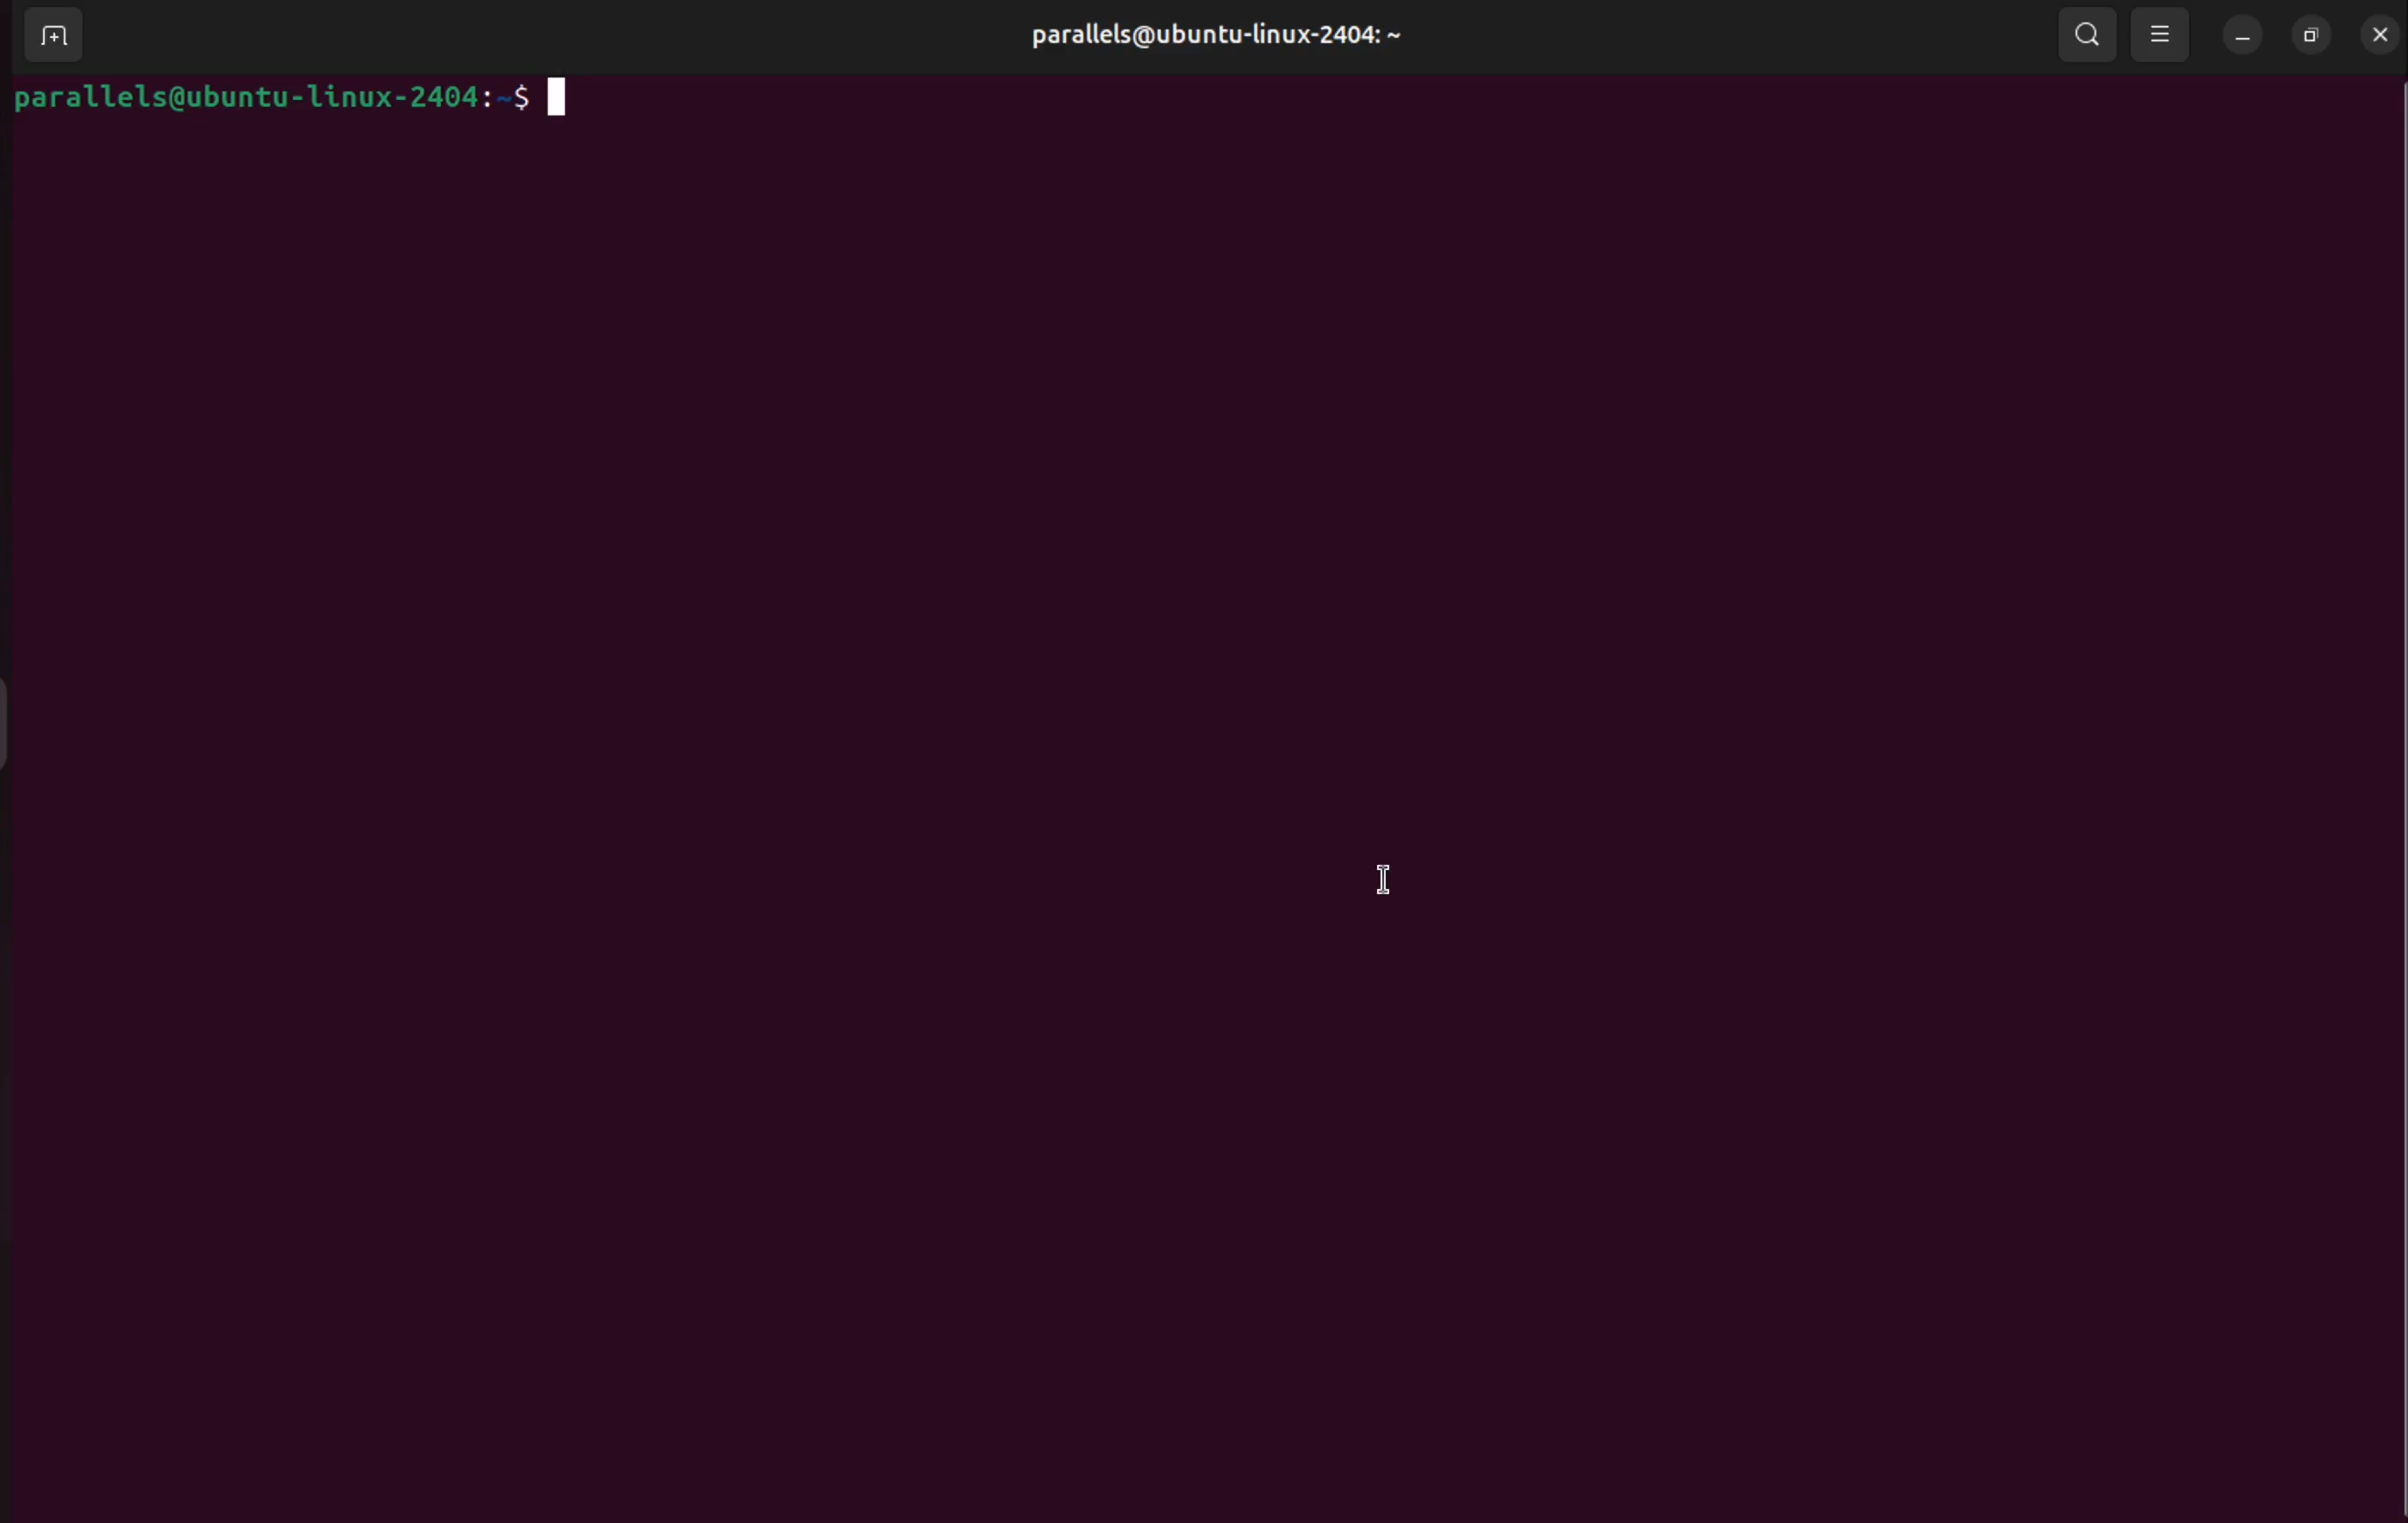  I want to click on search, so click(2080, 33).